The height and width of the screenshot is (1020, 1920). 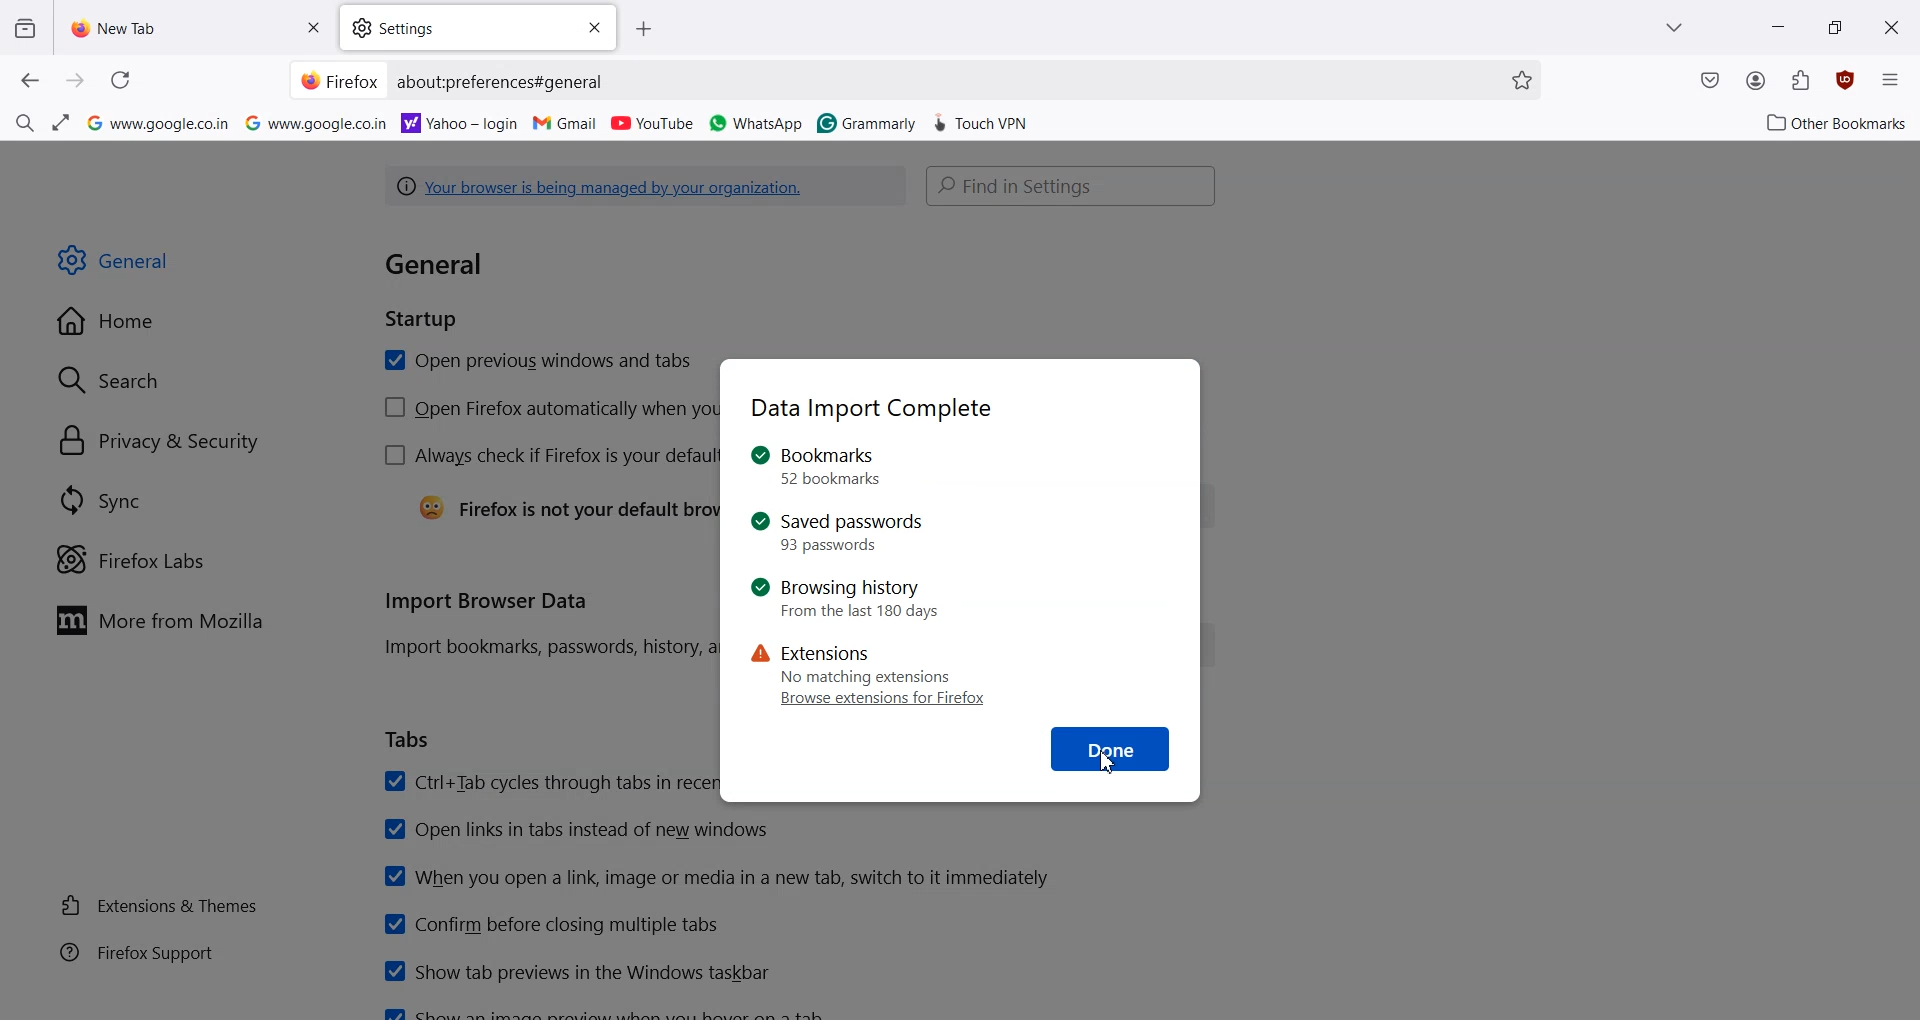 I want to click on Search bar, so click(x=1073, y=187).